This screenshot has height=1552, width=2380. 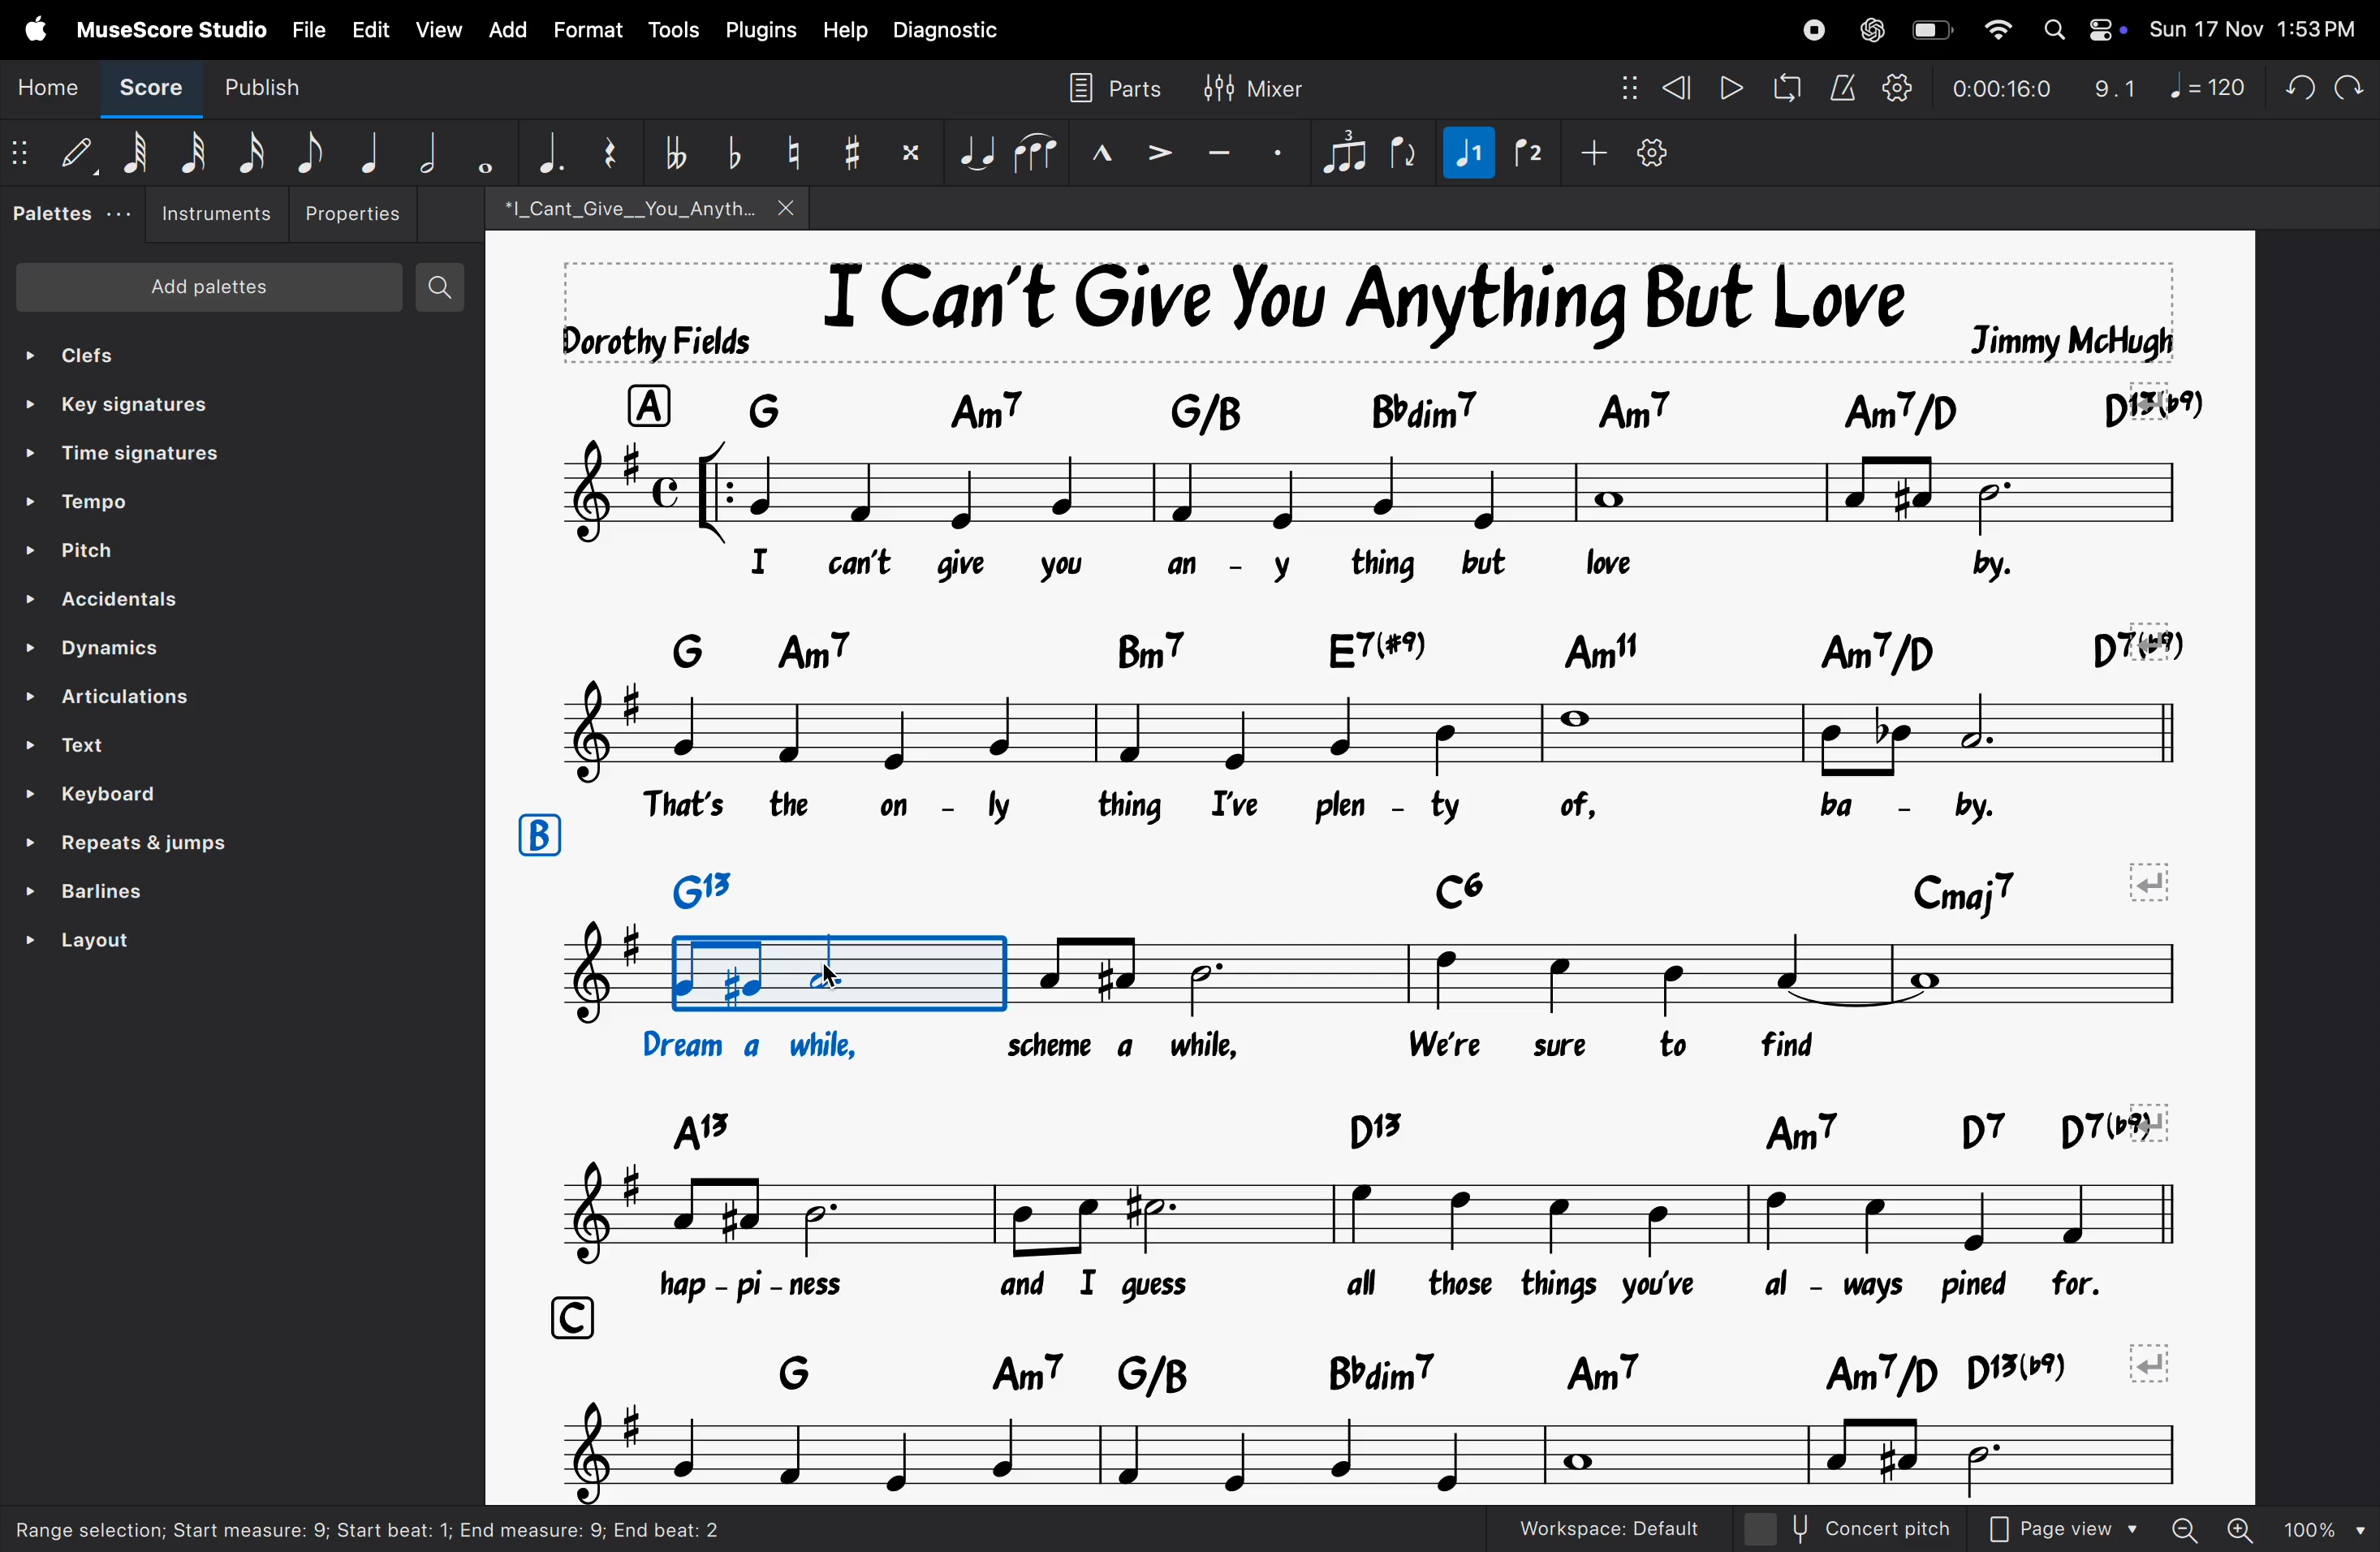 I want to click on lyrics, so click(x=1329, y=1048).